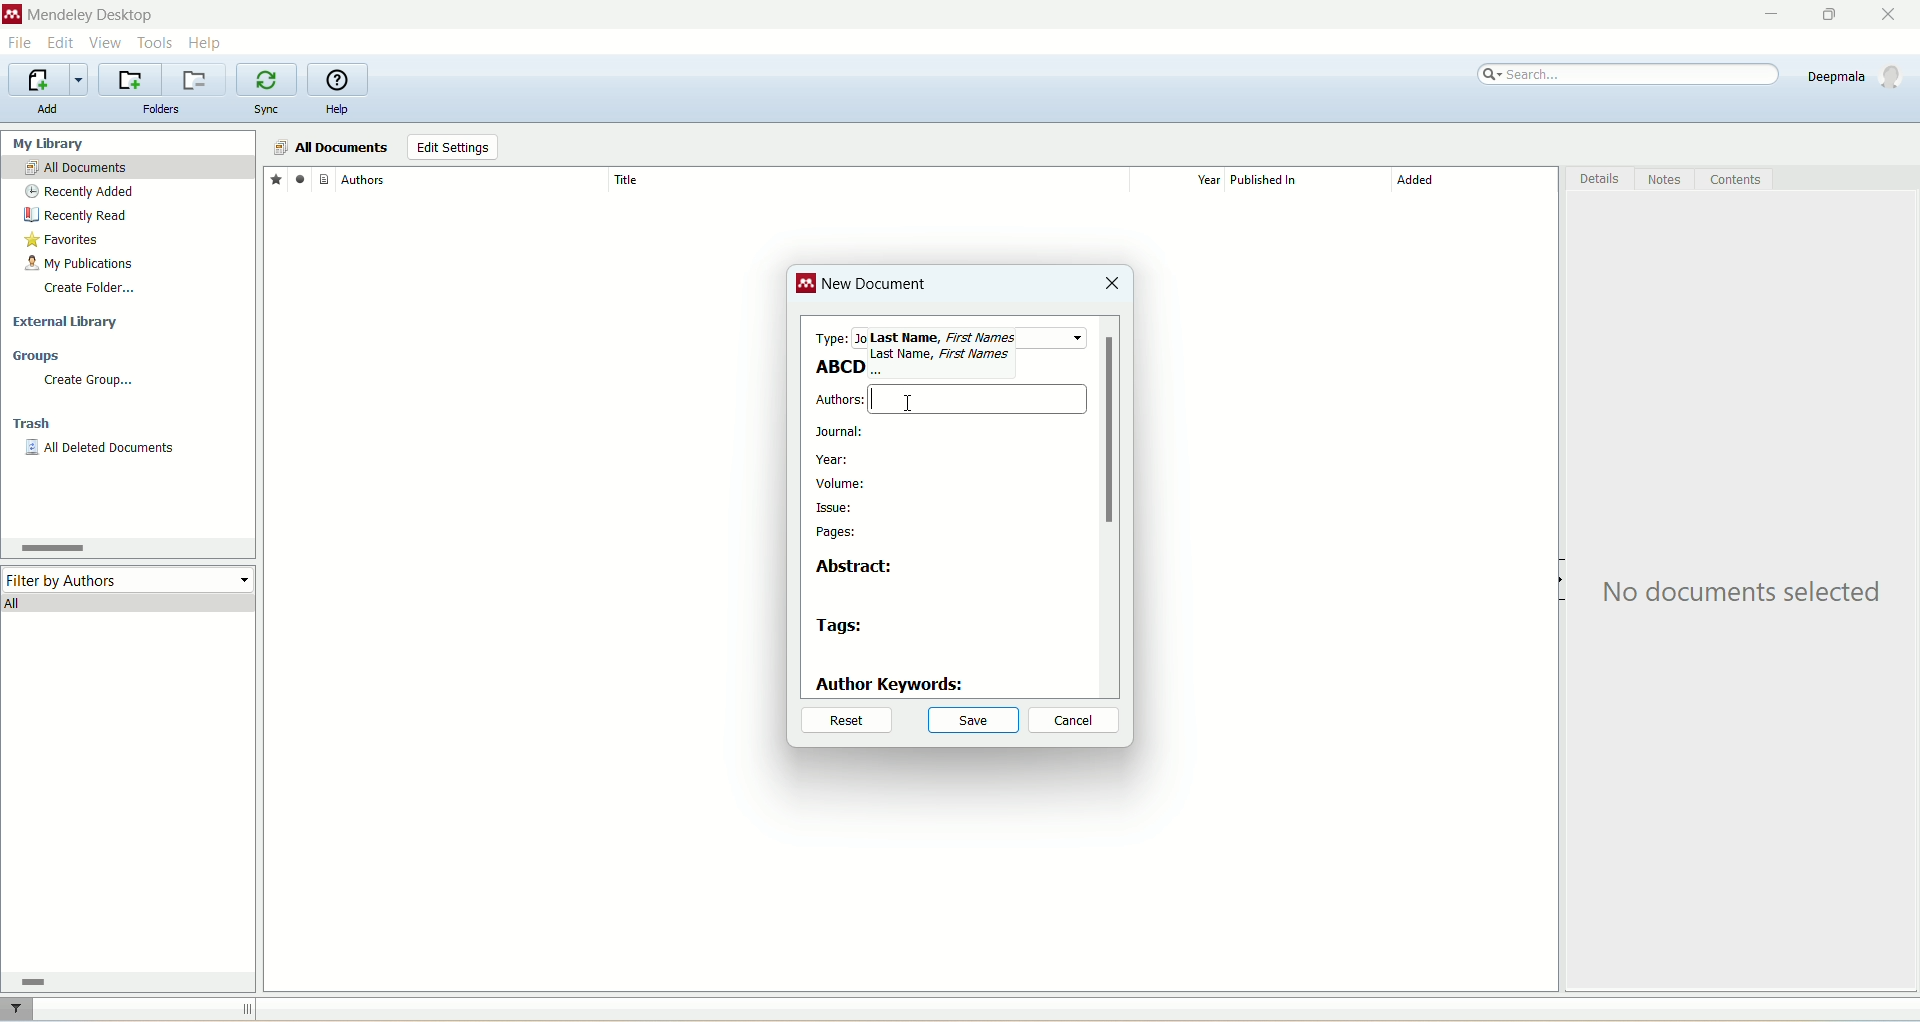  Describe the element at coordinates (832, 461) in the screenshot. I see `year` at that location.